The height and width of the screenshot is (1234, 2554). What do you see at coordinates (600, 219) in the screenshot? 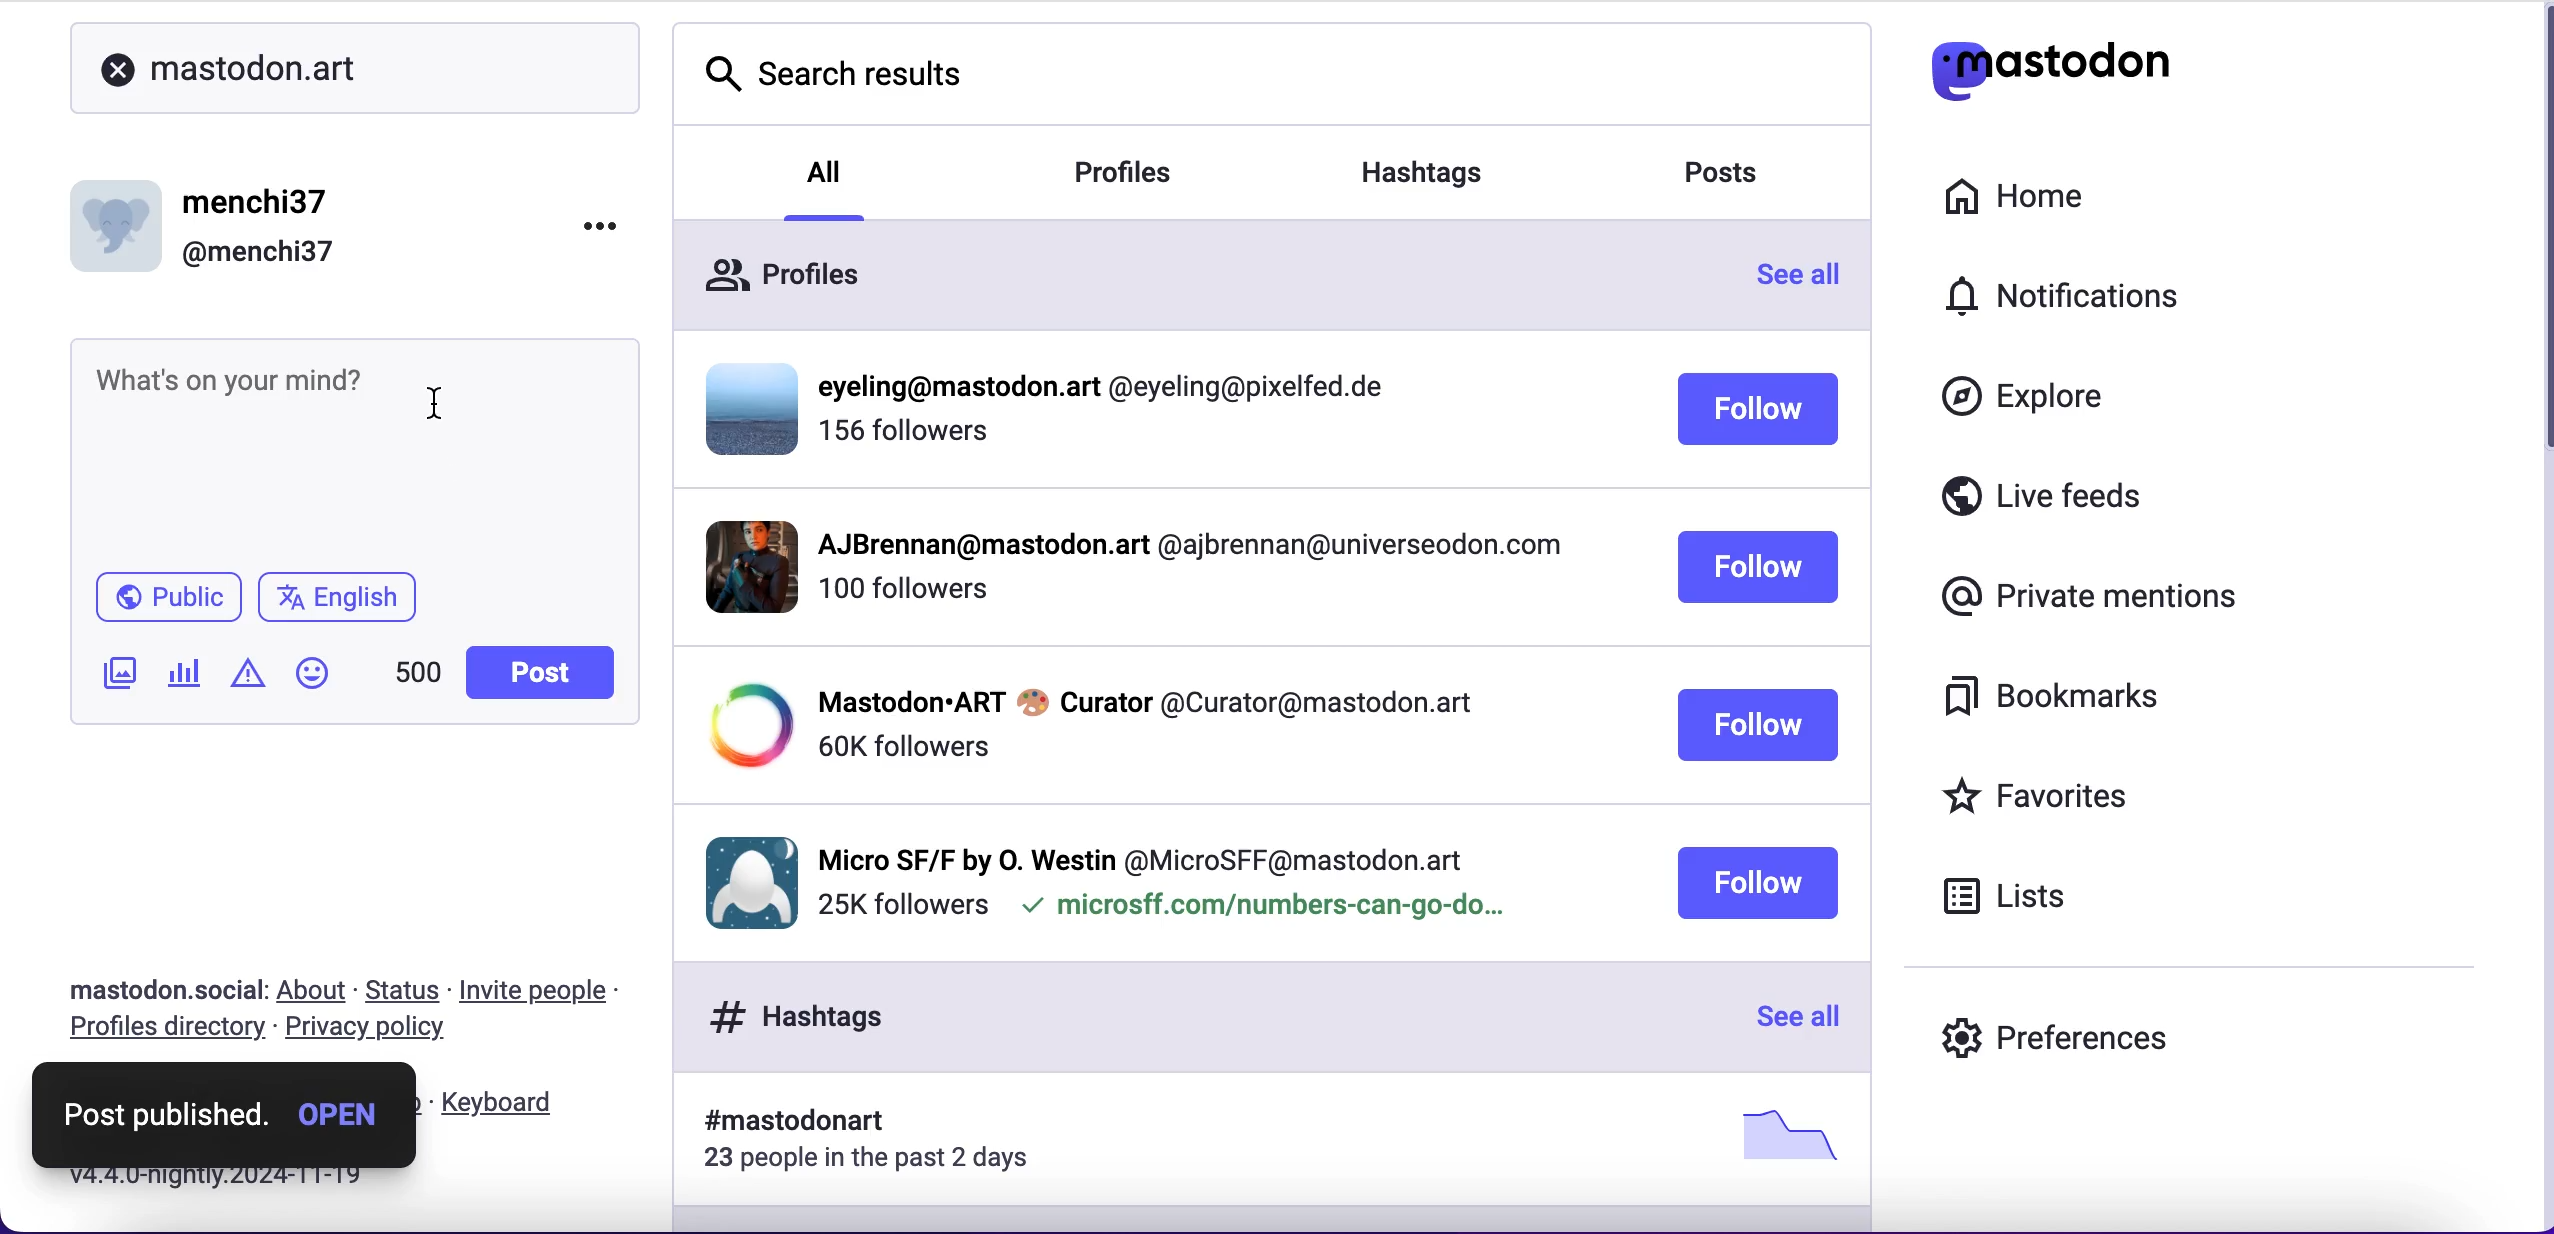
I see `options` at bounding box center [600, 219].